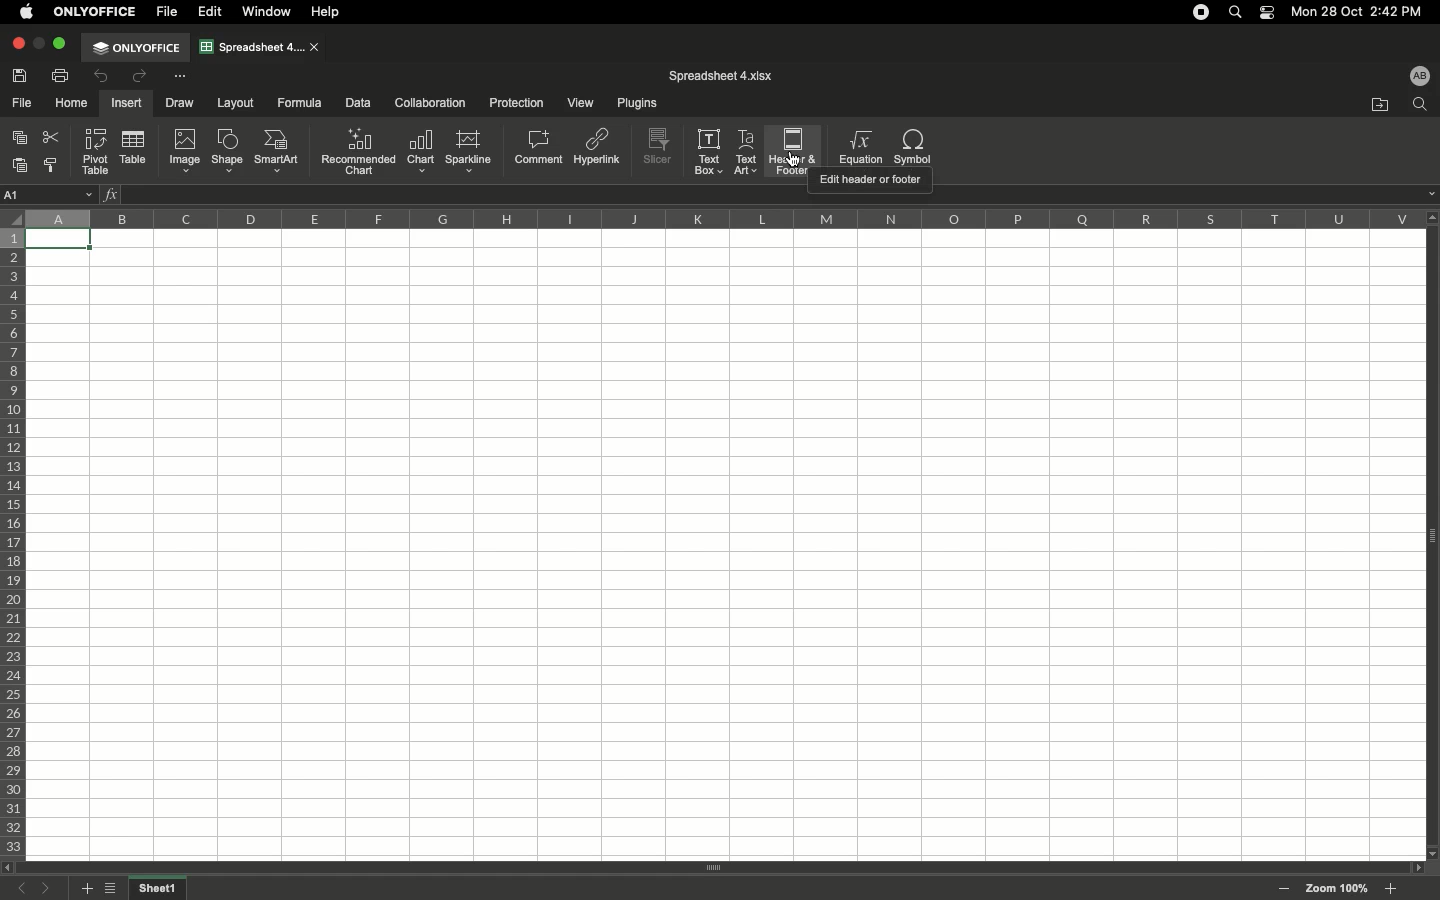 This screenshot has height=900, width=1440. What do you see at coordinates (297, 102) in the screenshot?
I see `Formula` at bounding box center [297, 102].